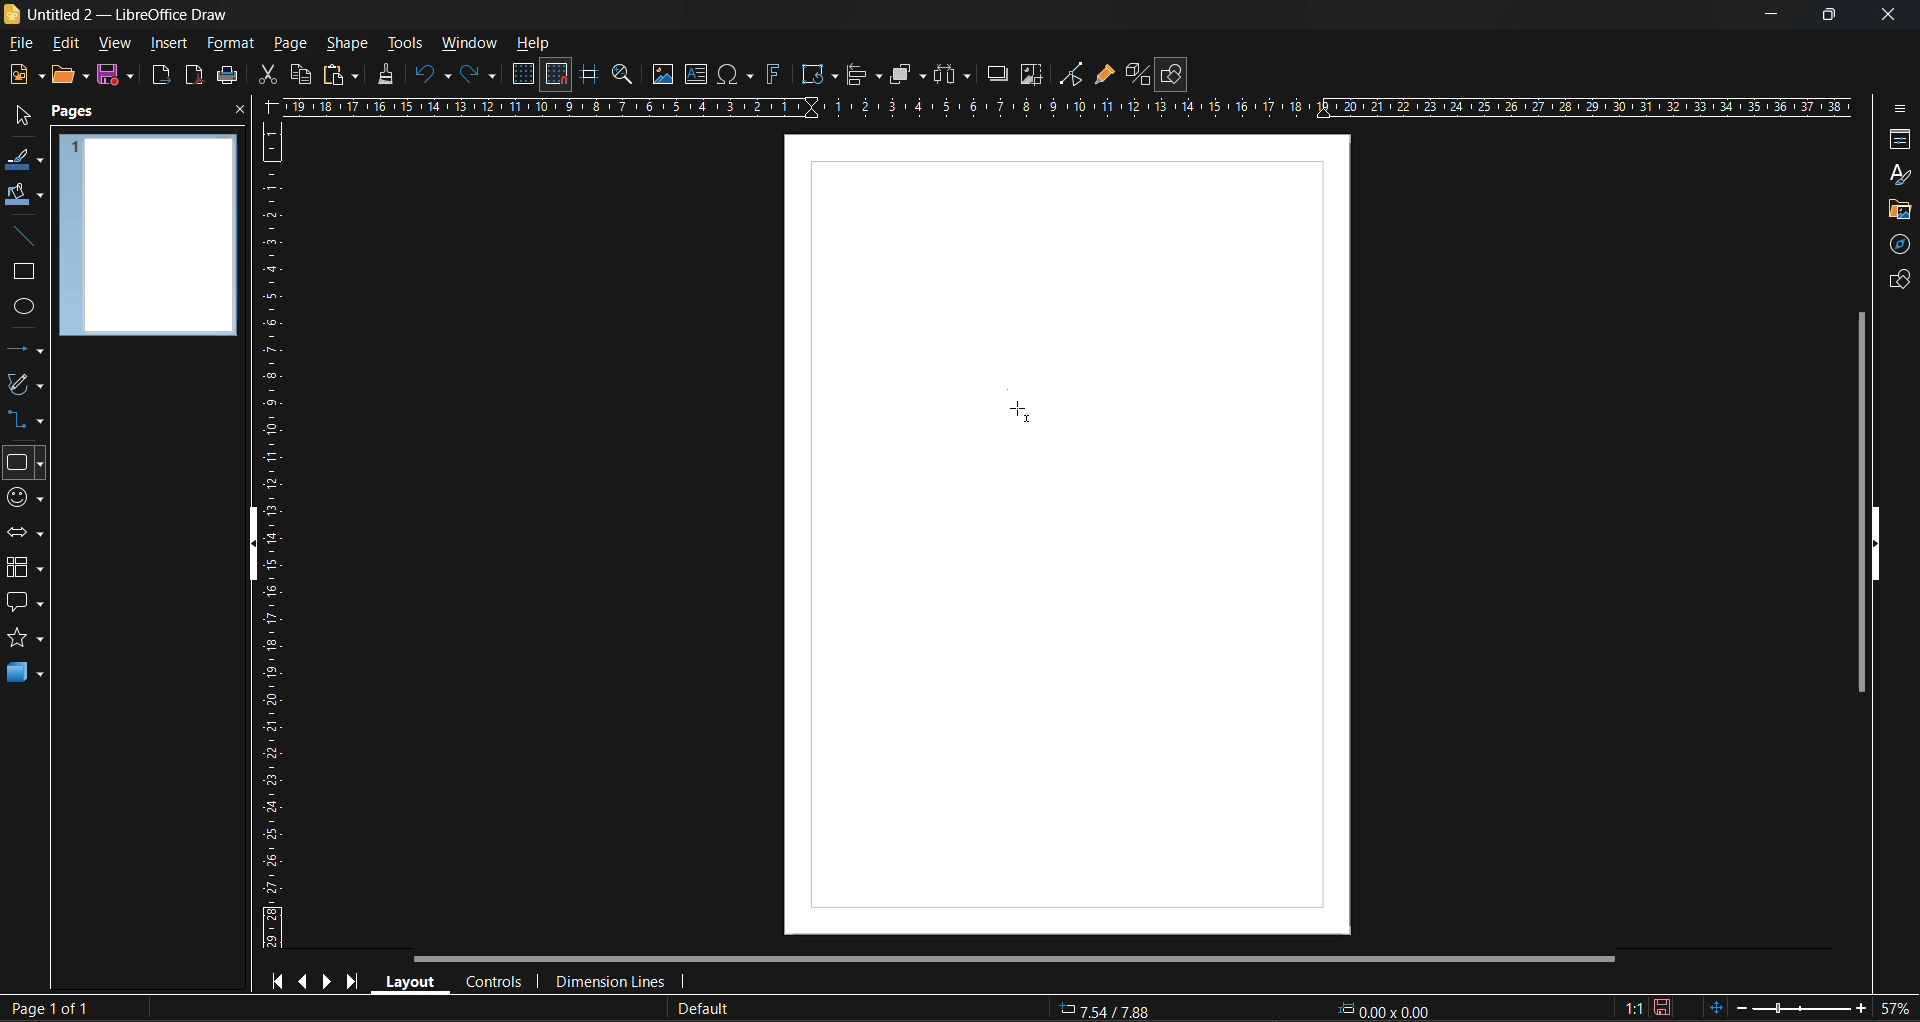 The width and height of the screenshot is (1920, 1022). I want to click on export as pdf, so click(193, 74).